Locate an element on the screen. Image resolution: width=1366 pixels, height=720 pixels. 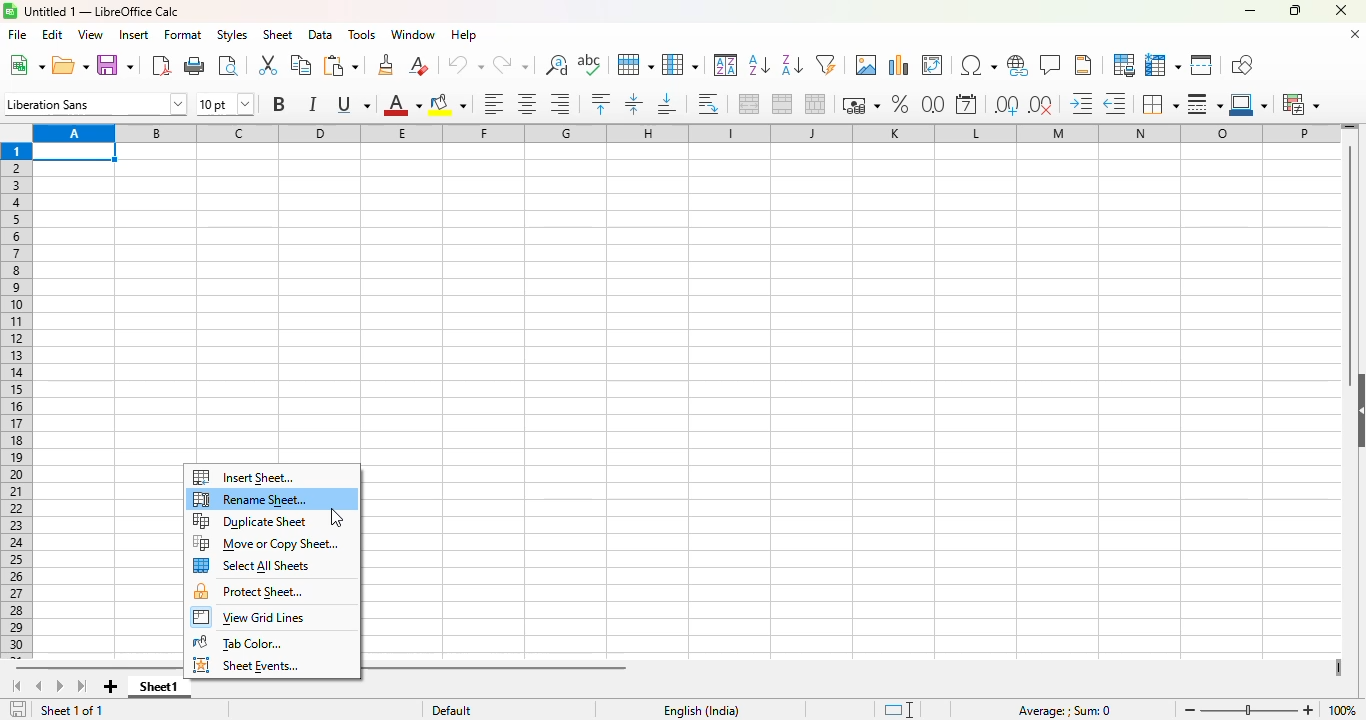
Zoom slider is located at coordinates (1249, 711).